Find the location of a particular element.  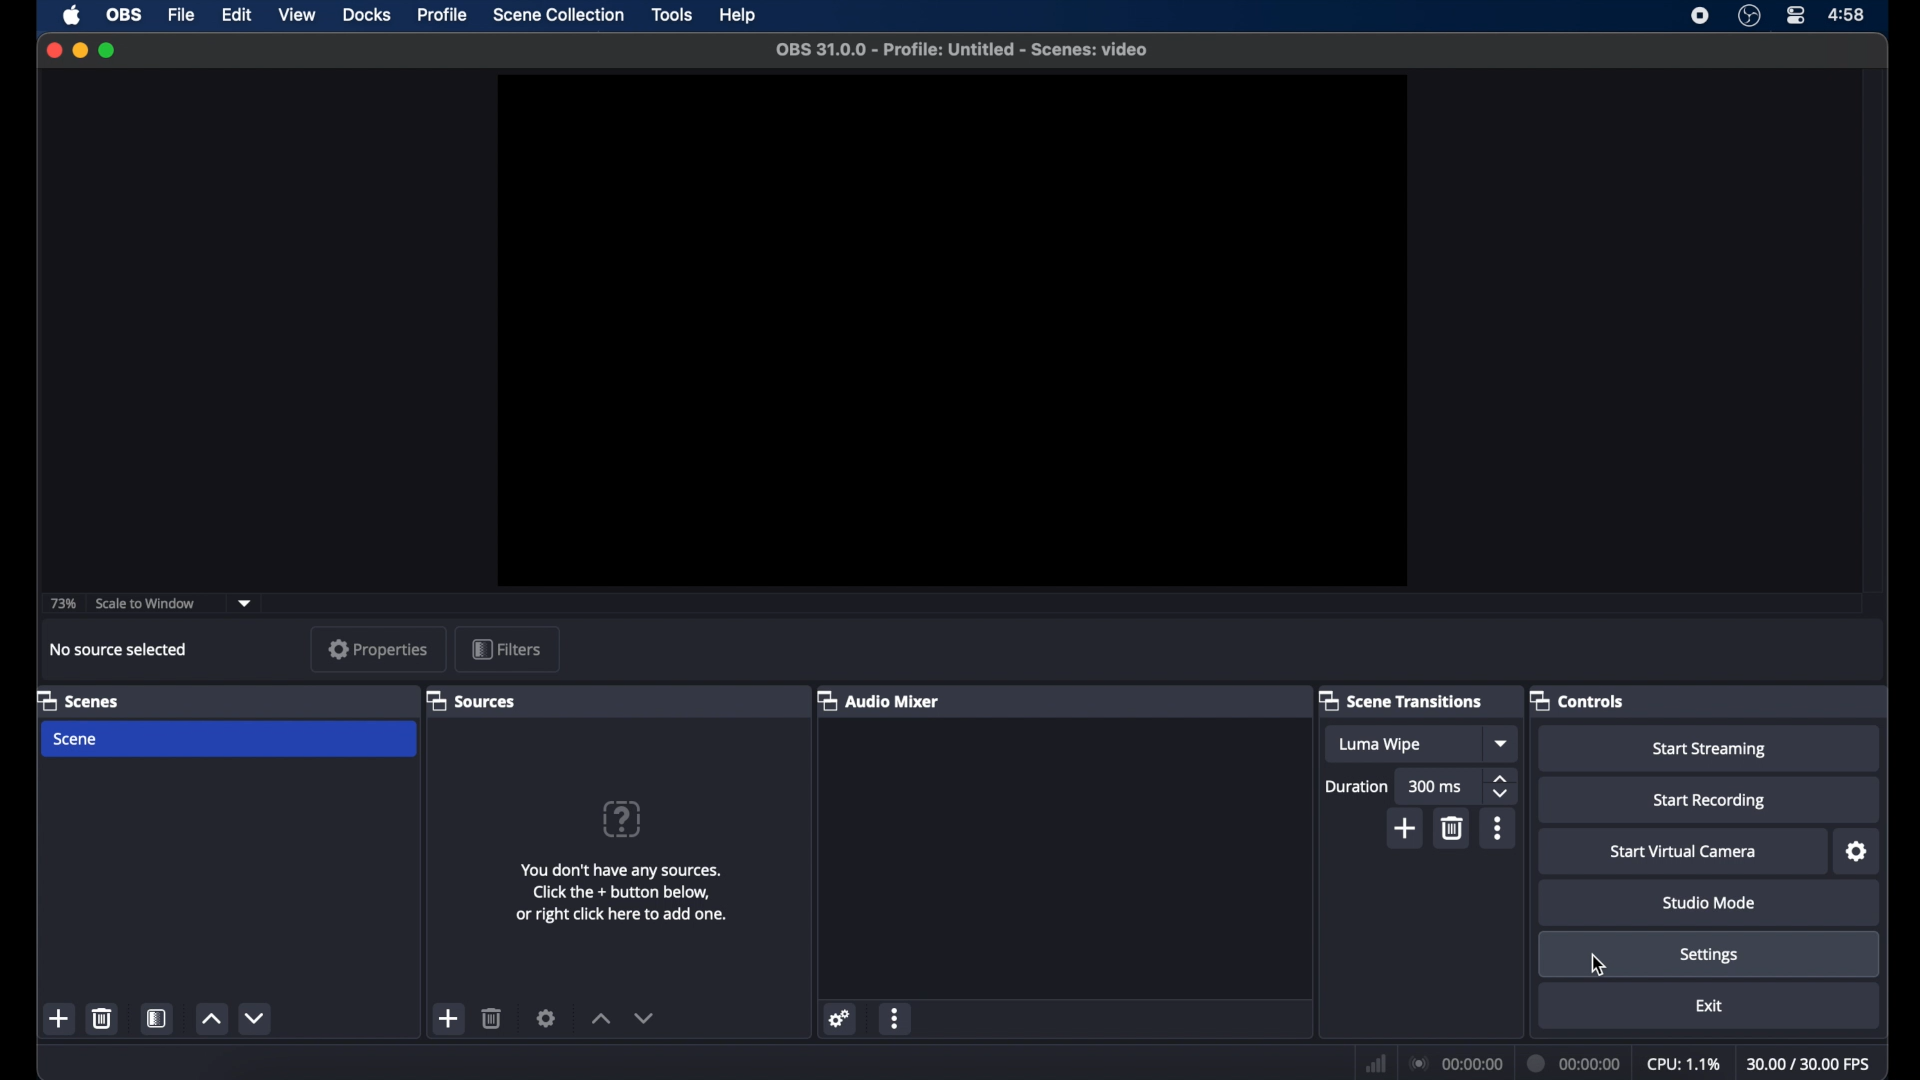

start streaming is located at coordinates (1710, 751).